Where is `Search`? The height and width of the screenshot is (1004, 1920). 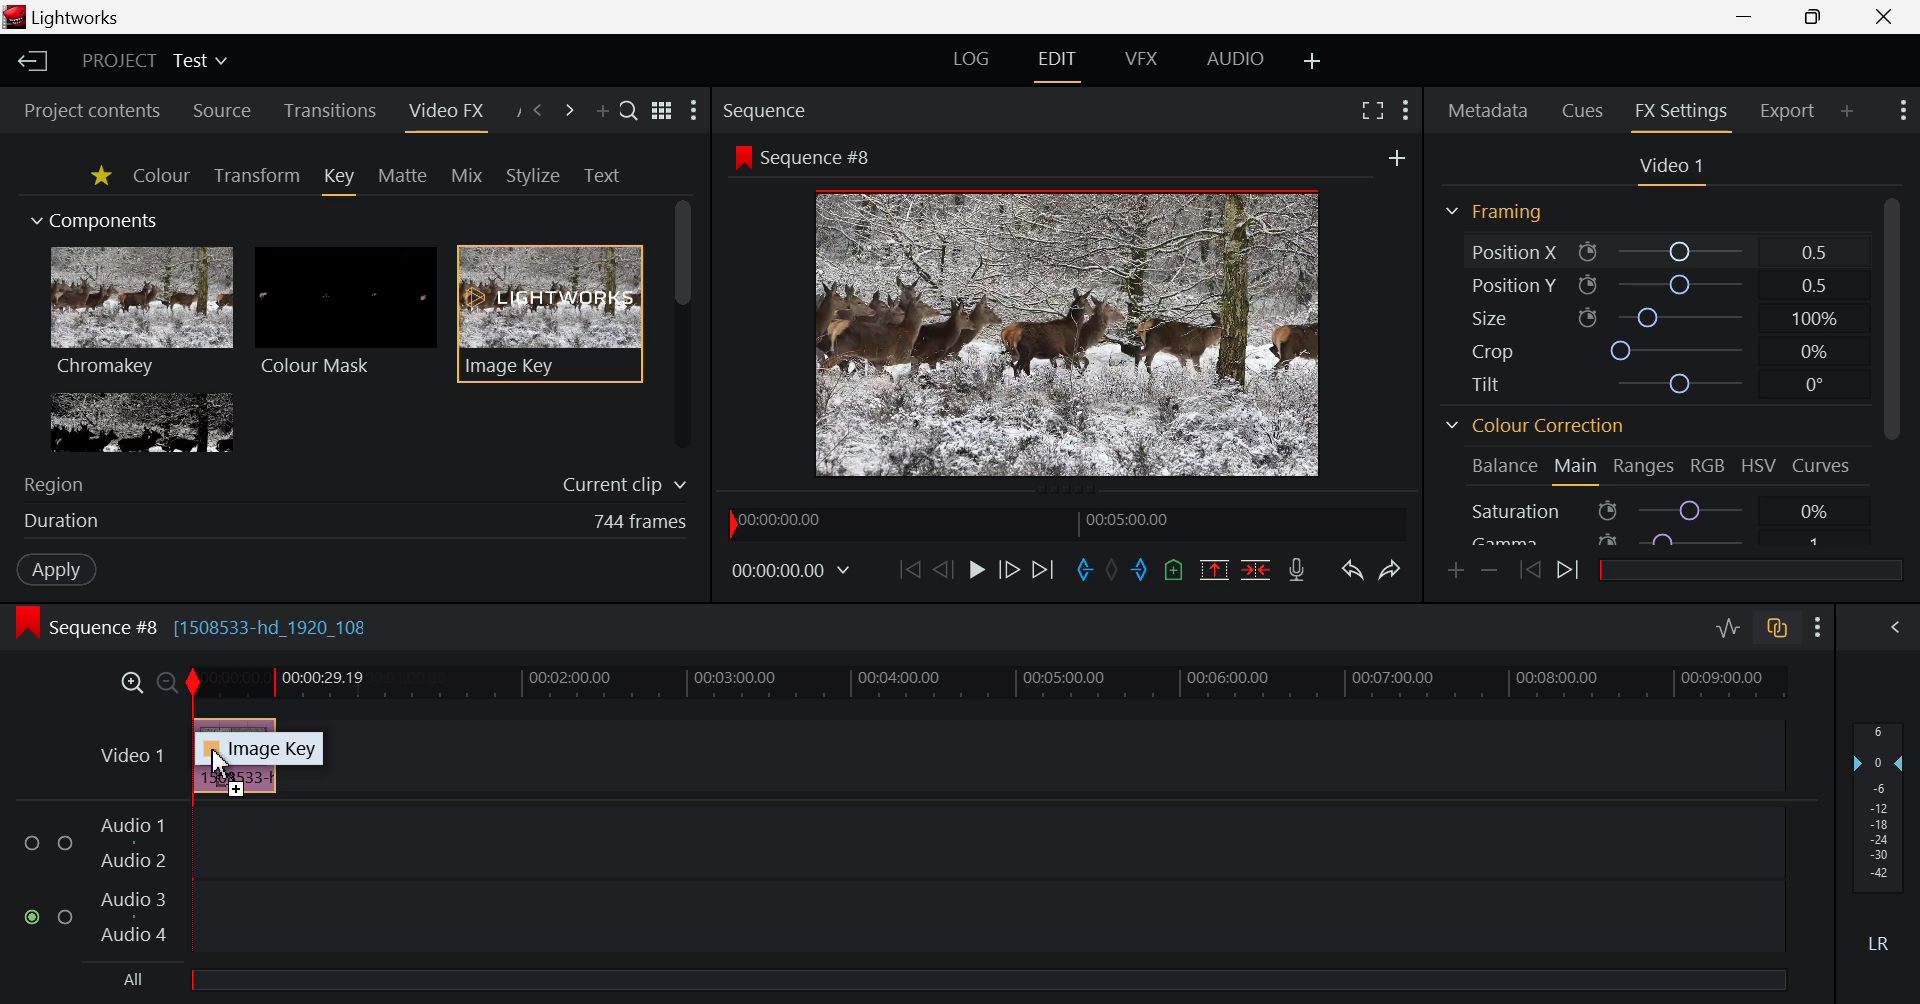
Search is located at coordinates (629, 110).